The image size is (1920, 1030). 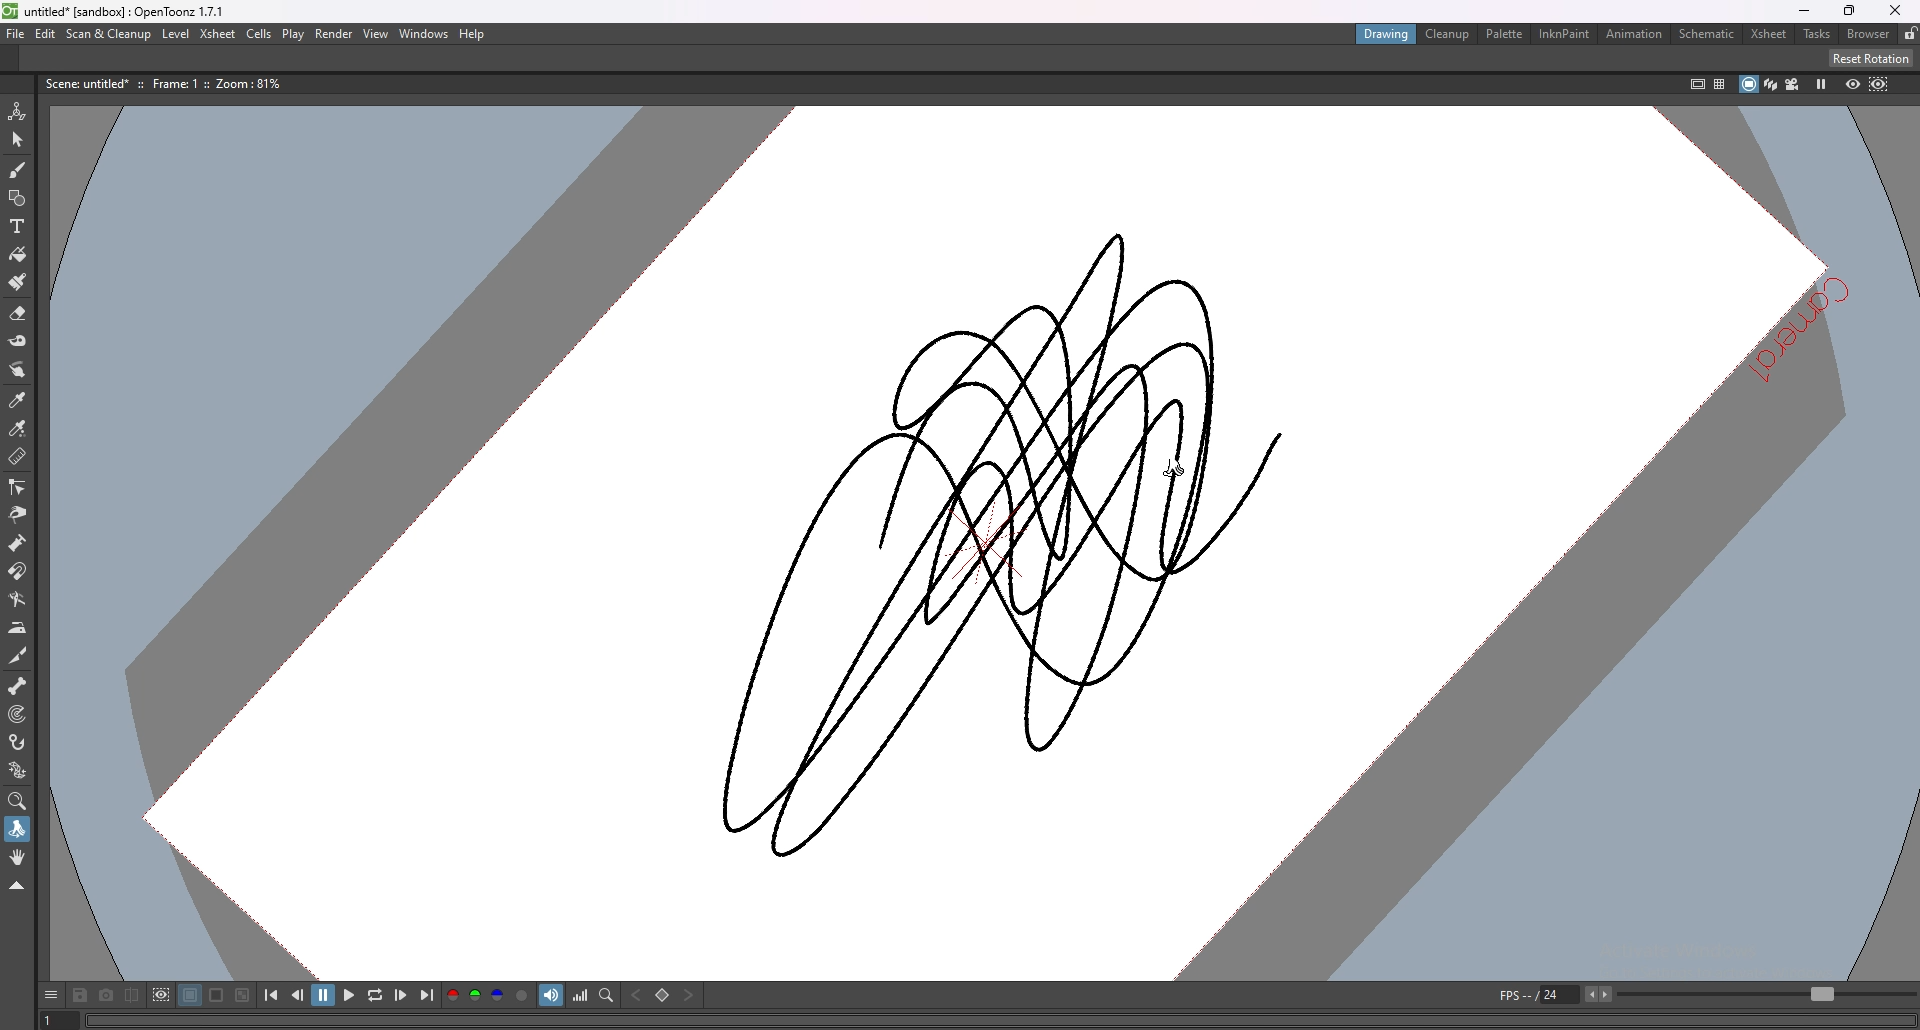 What do you see at coordinates (1853, 84) in the screenshot?
I see `preview` at bounding box center [1853, 84].